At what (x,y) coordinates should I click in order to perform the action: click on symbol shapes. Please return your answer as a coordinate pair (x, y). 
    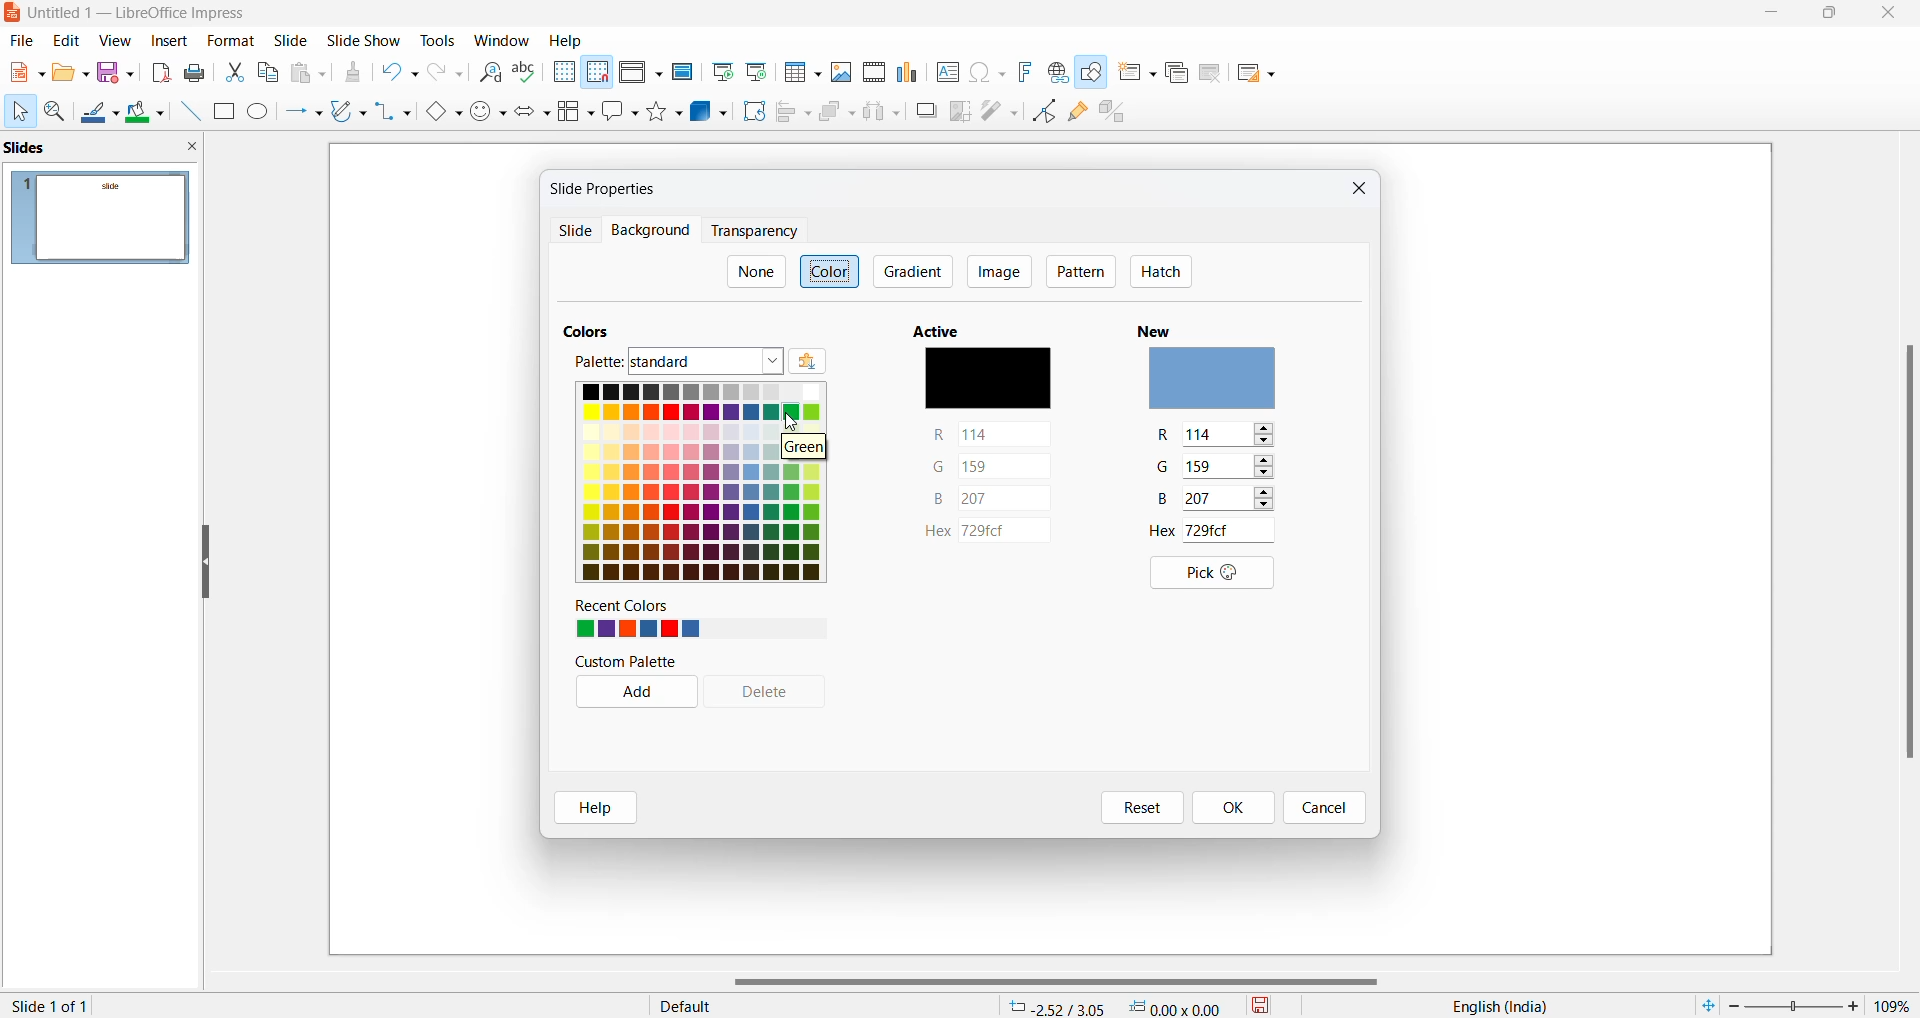
    Looking at the image, I should click on (489, 113).